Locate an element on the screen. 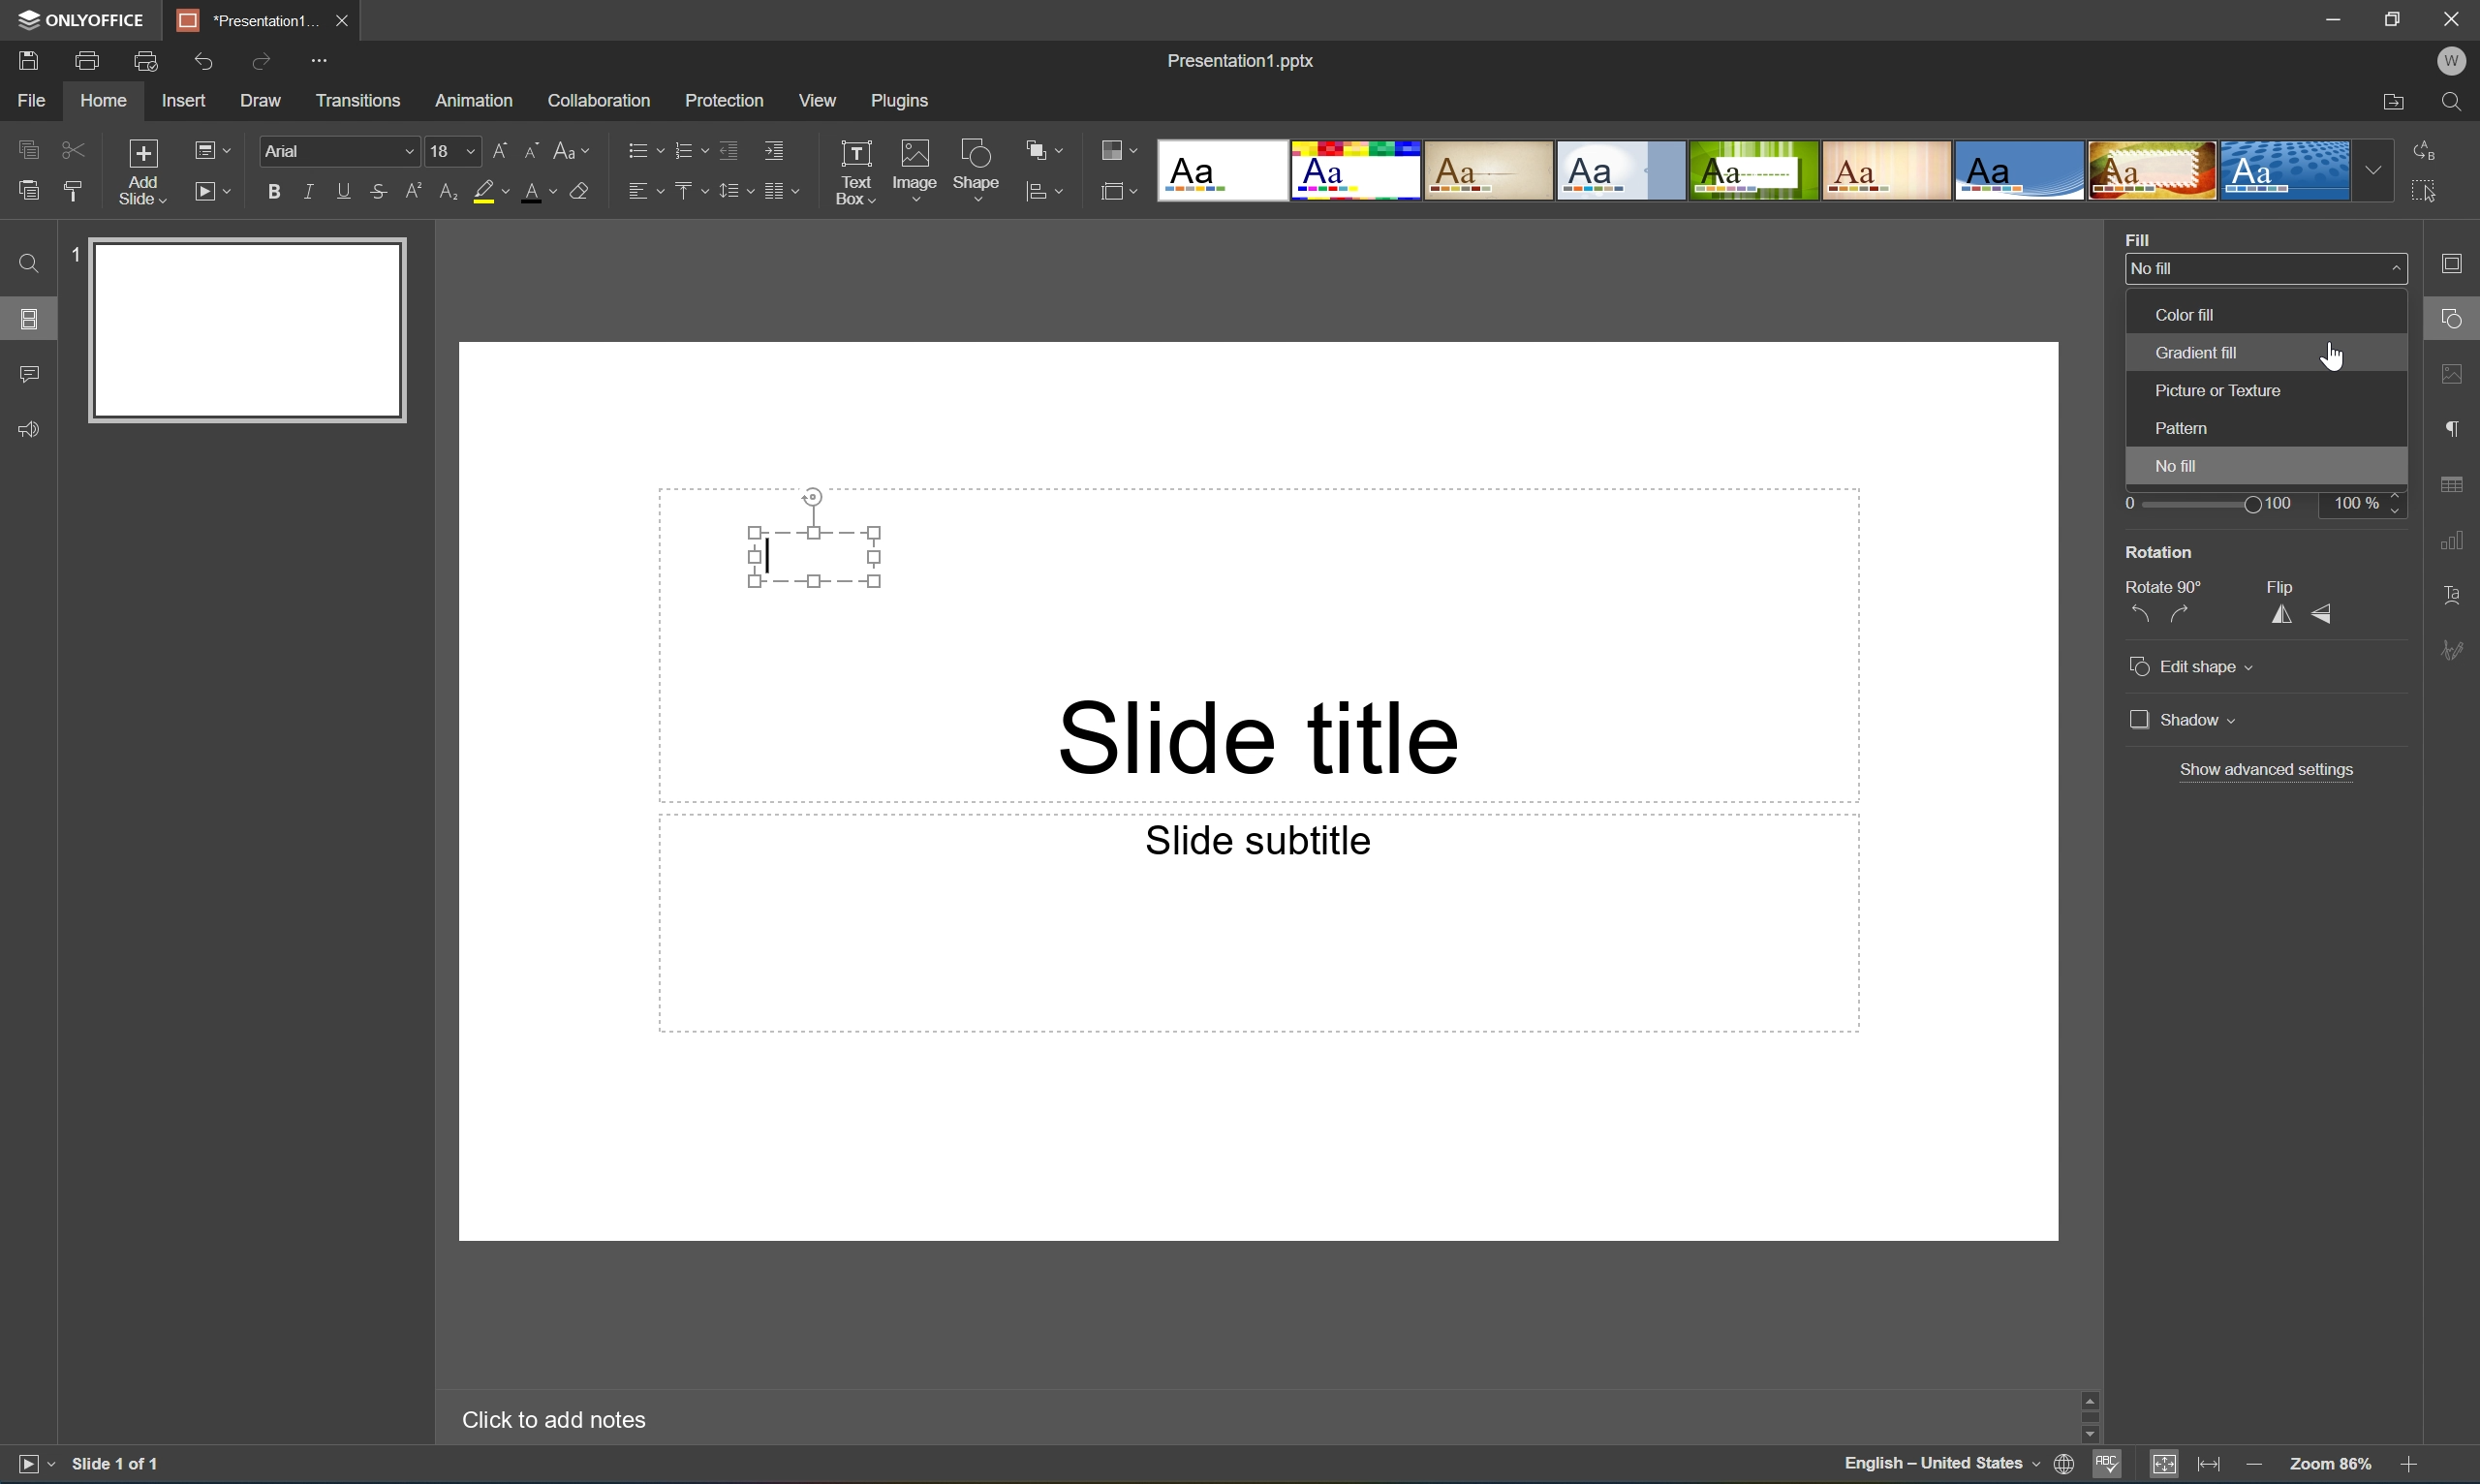 The image size is (2480, 1484). Collaboration is located at coordinates (595, 99).